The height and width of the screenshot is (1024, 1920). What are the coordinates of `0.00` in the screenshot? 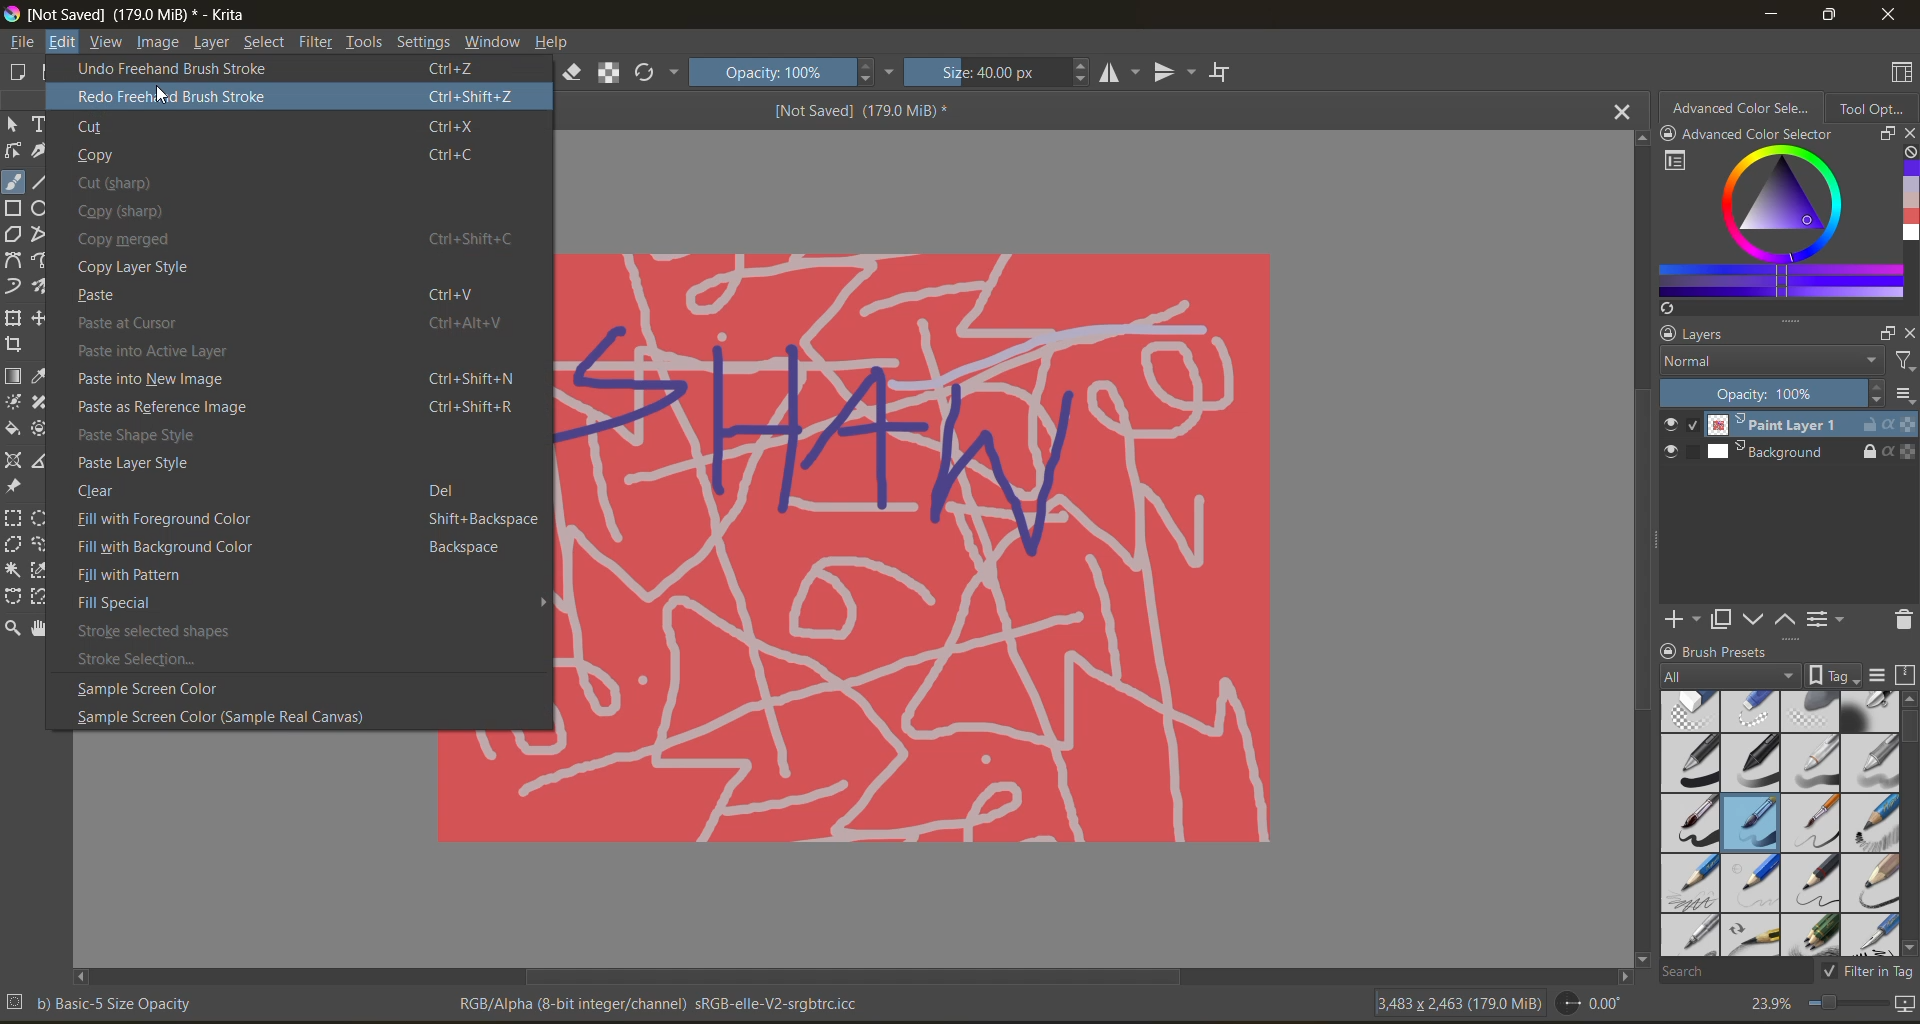 It's located at (1589, 1001).